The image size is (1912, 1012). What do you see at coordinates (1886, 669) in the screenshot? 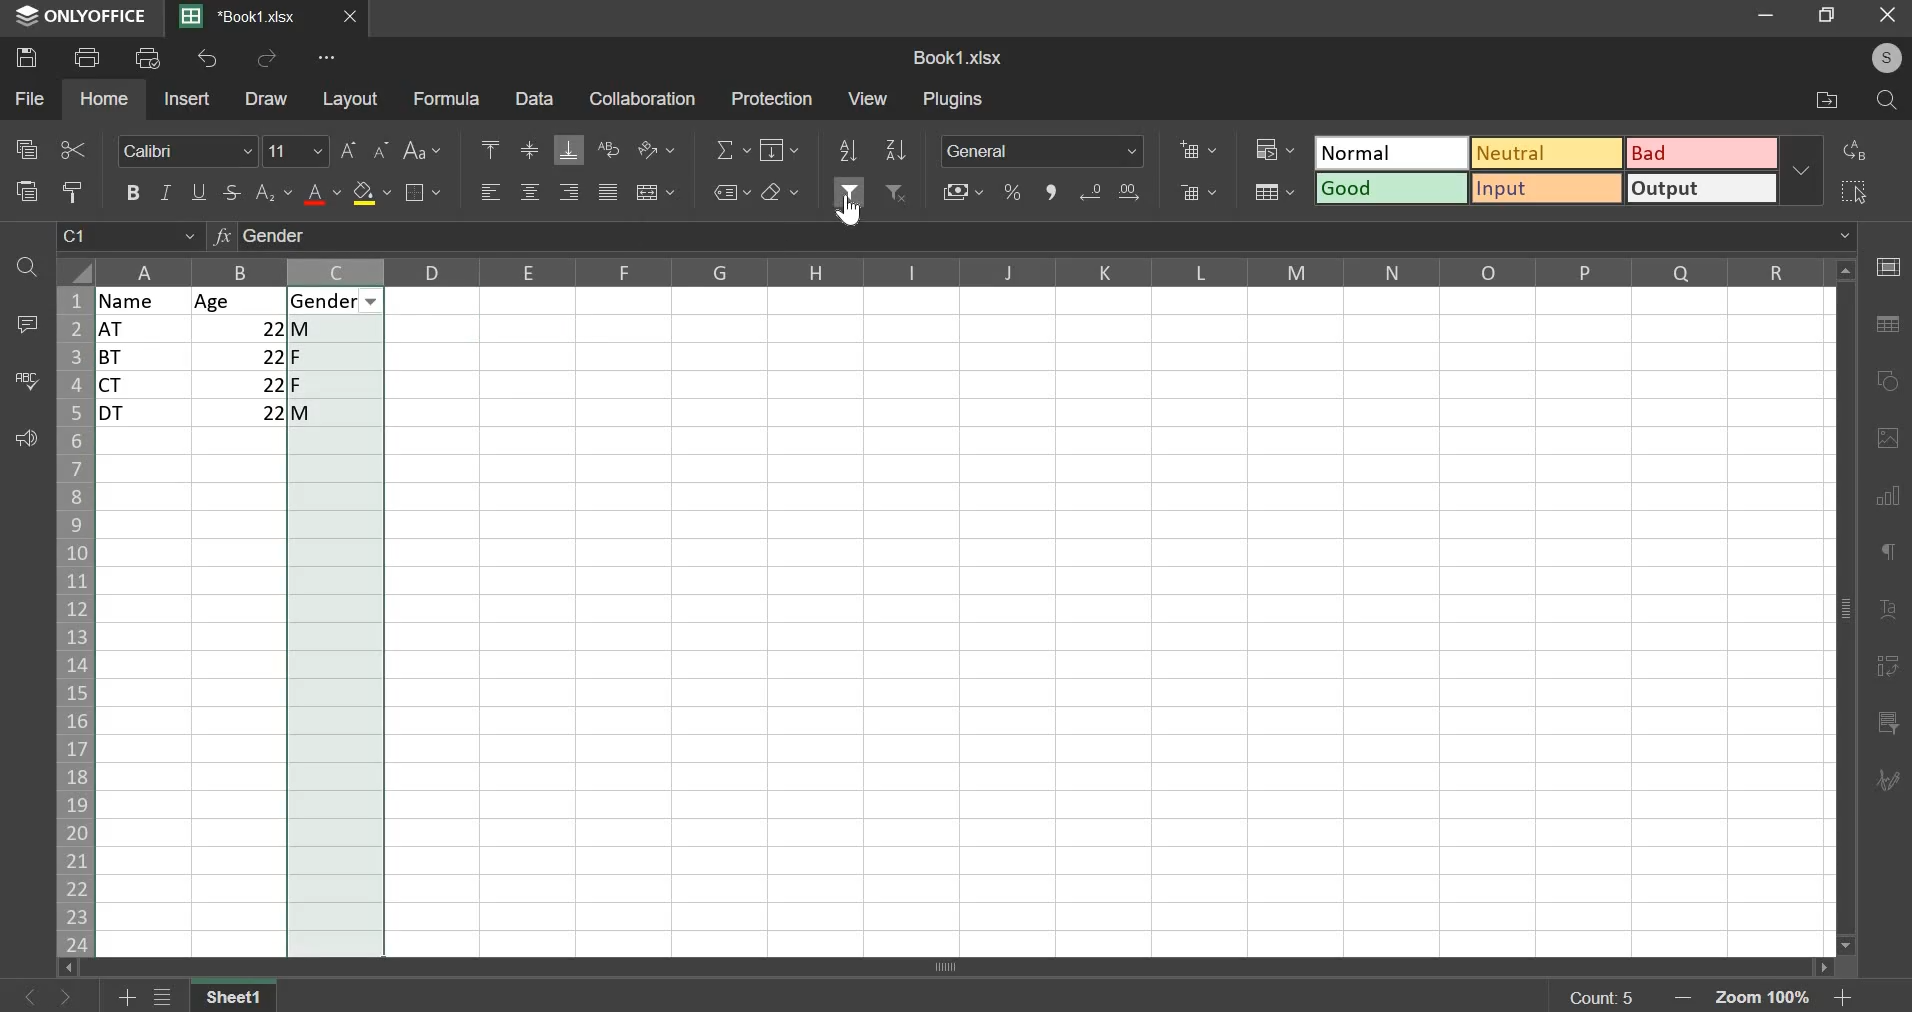
I see `pivot table` at bounding box center [1886, 669].